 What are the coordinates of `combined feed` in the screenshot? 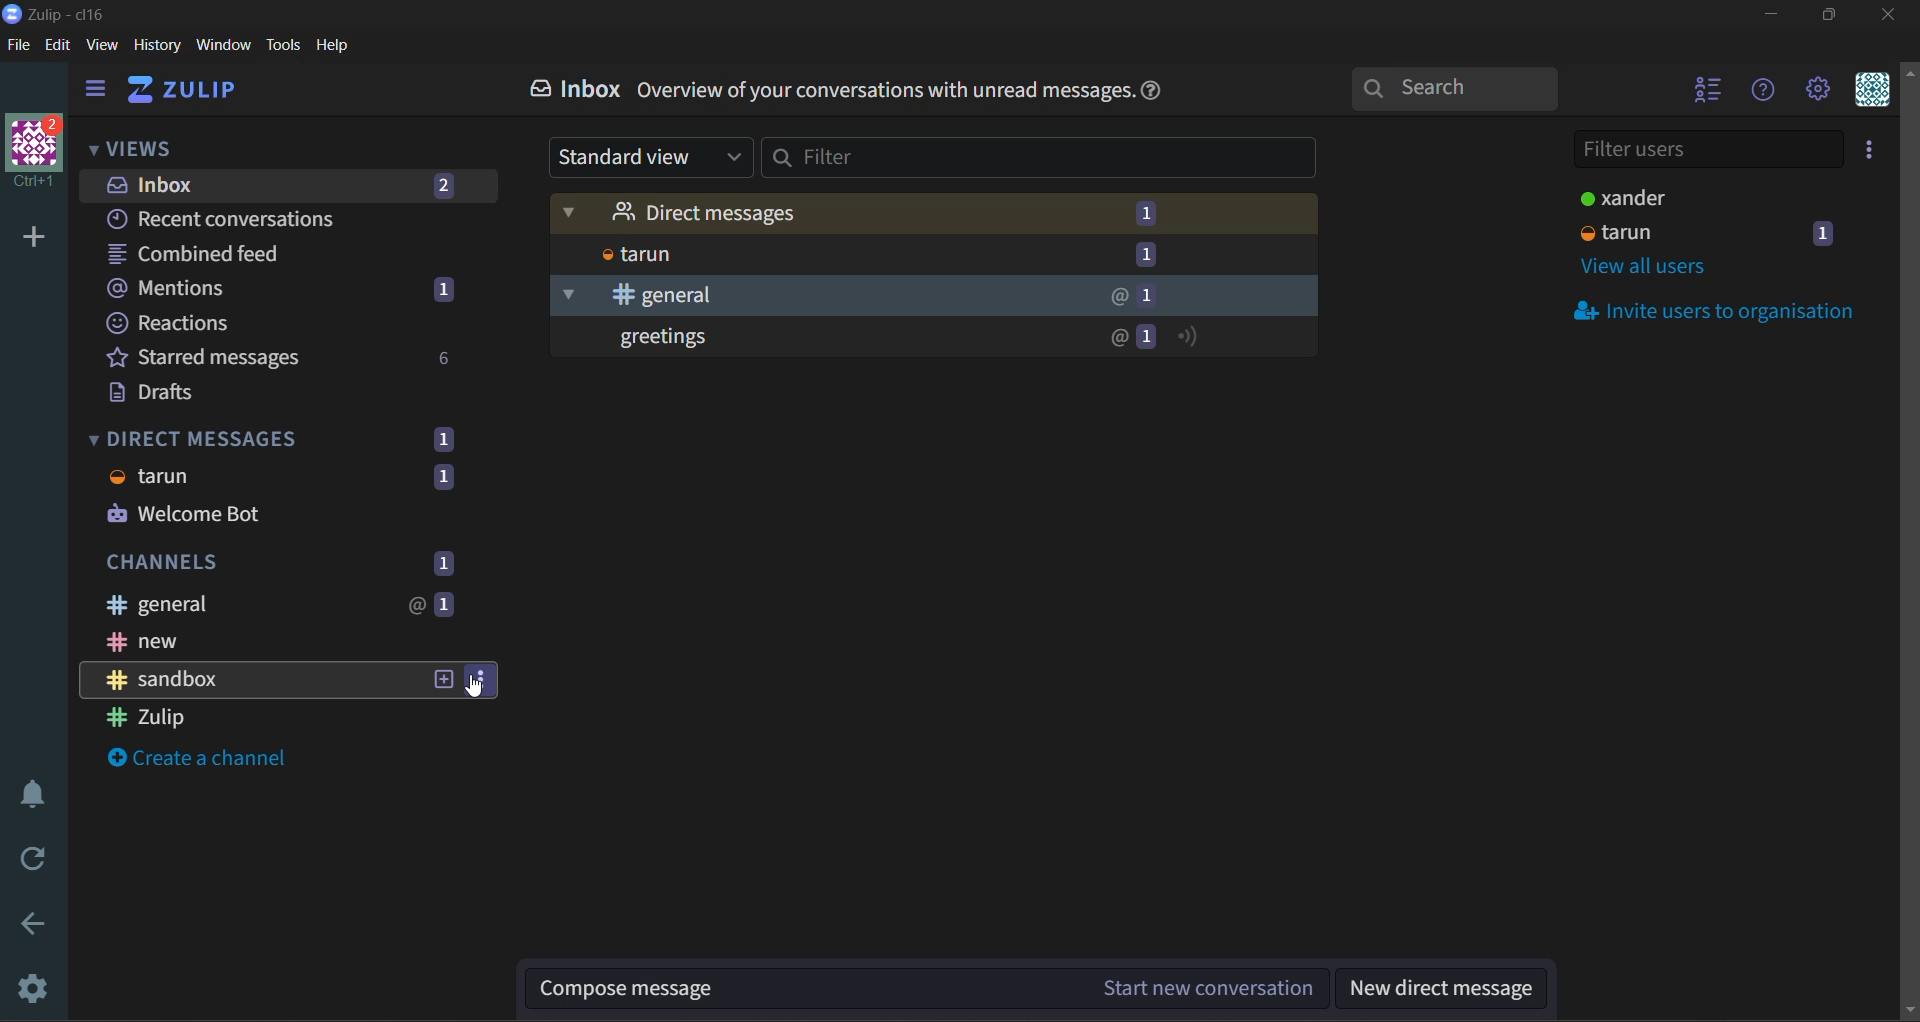 It's located at (232, 253).